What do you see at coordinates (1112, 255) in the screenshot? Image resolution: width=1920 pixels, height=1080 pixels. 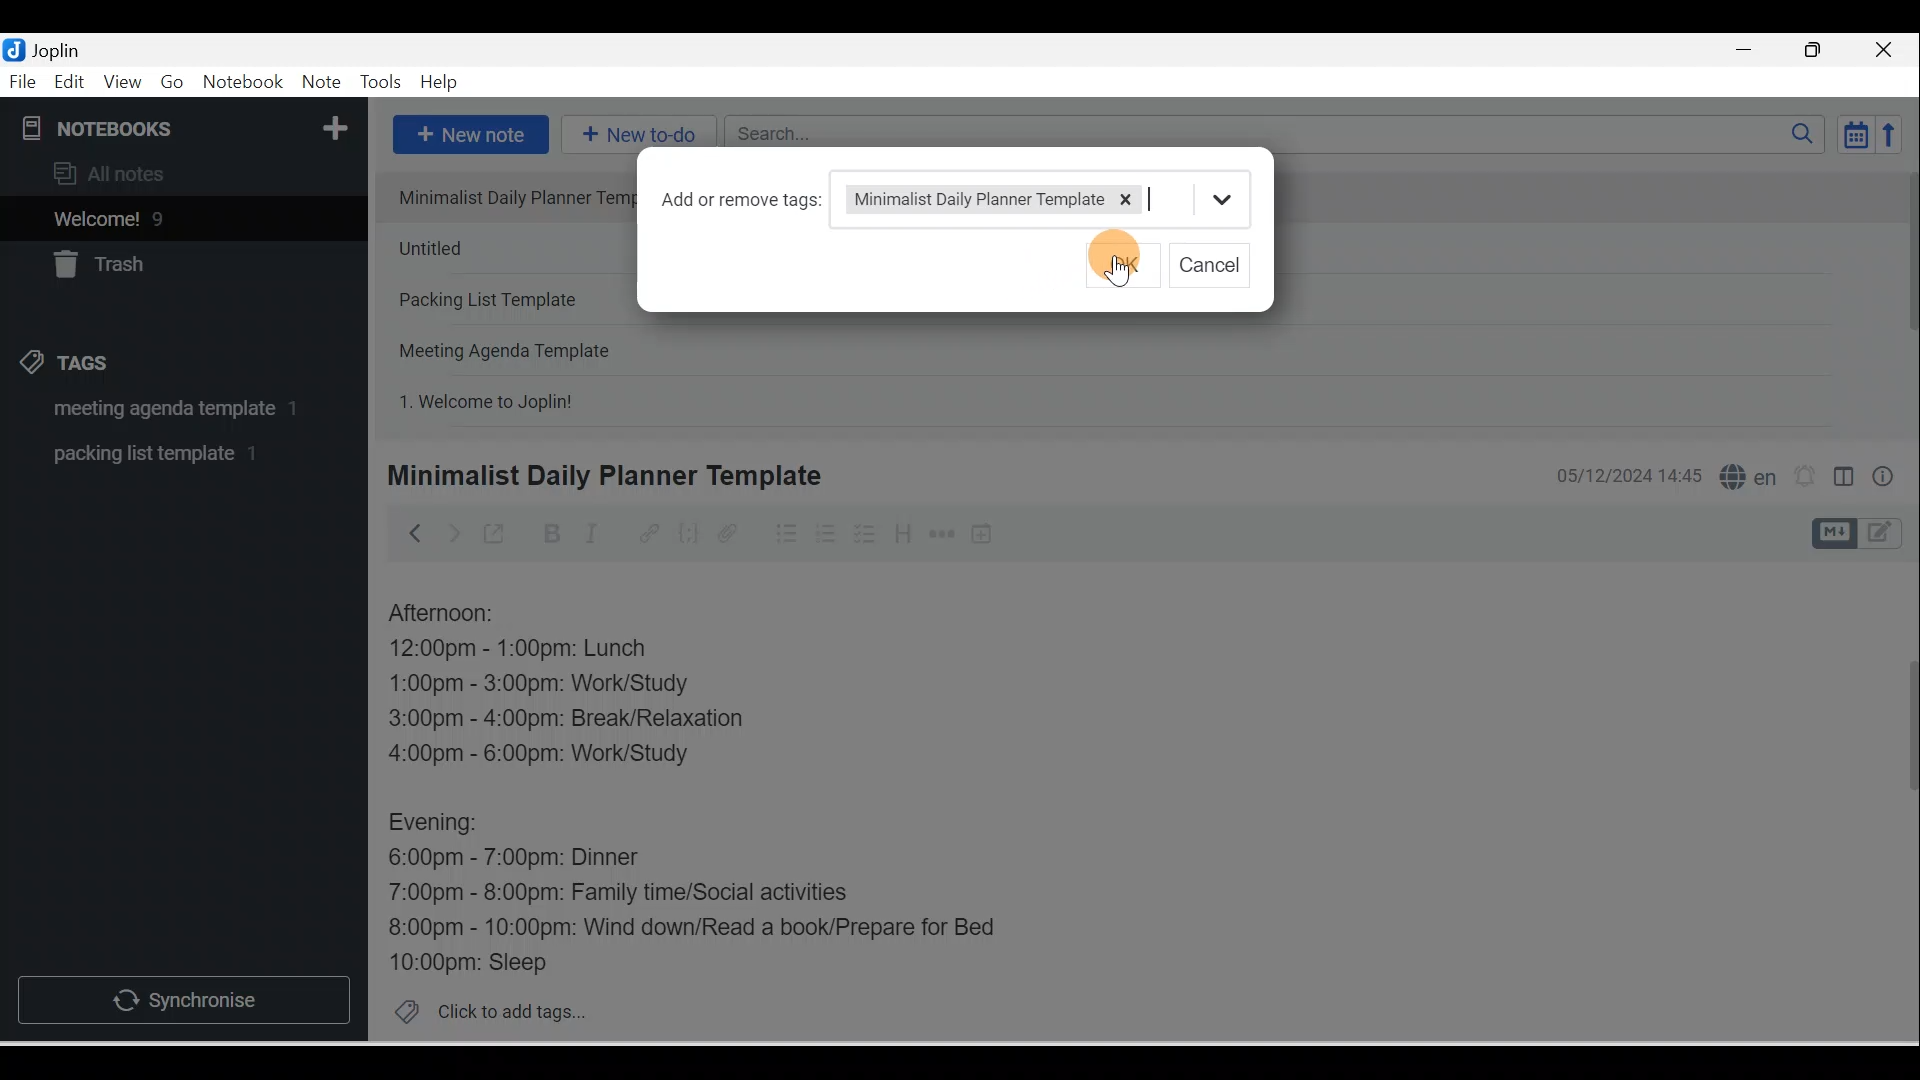 I see `Cursor` at bounding box center [1112, 255].